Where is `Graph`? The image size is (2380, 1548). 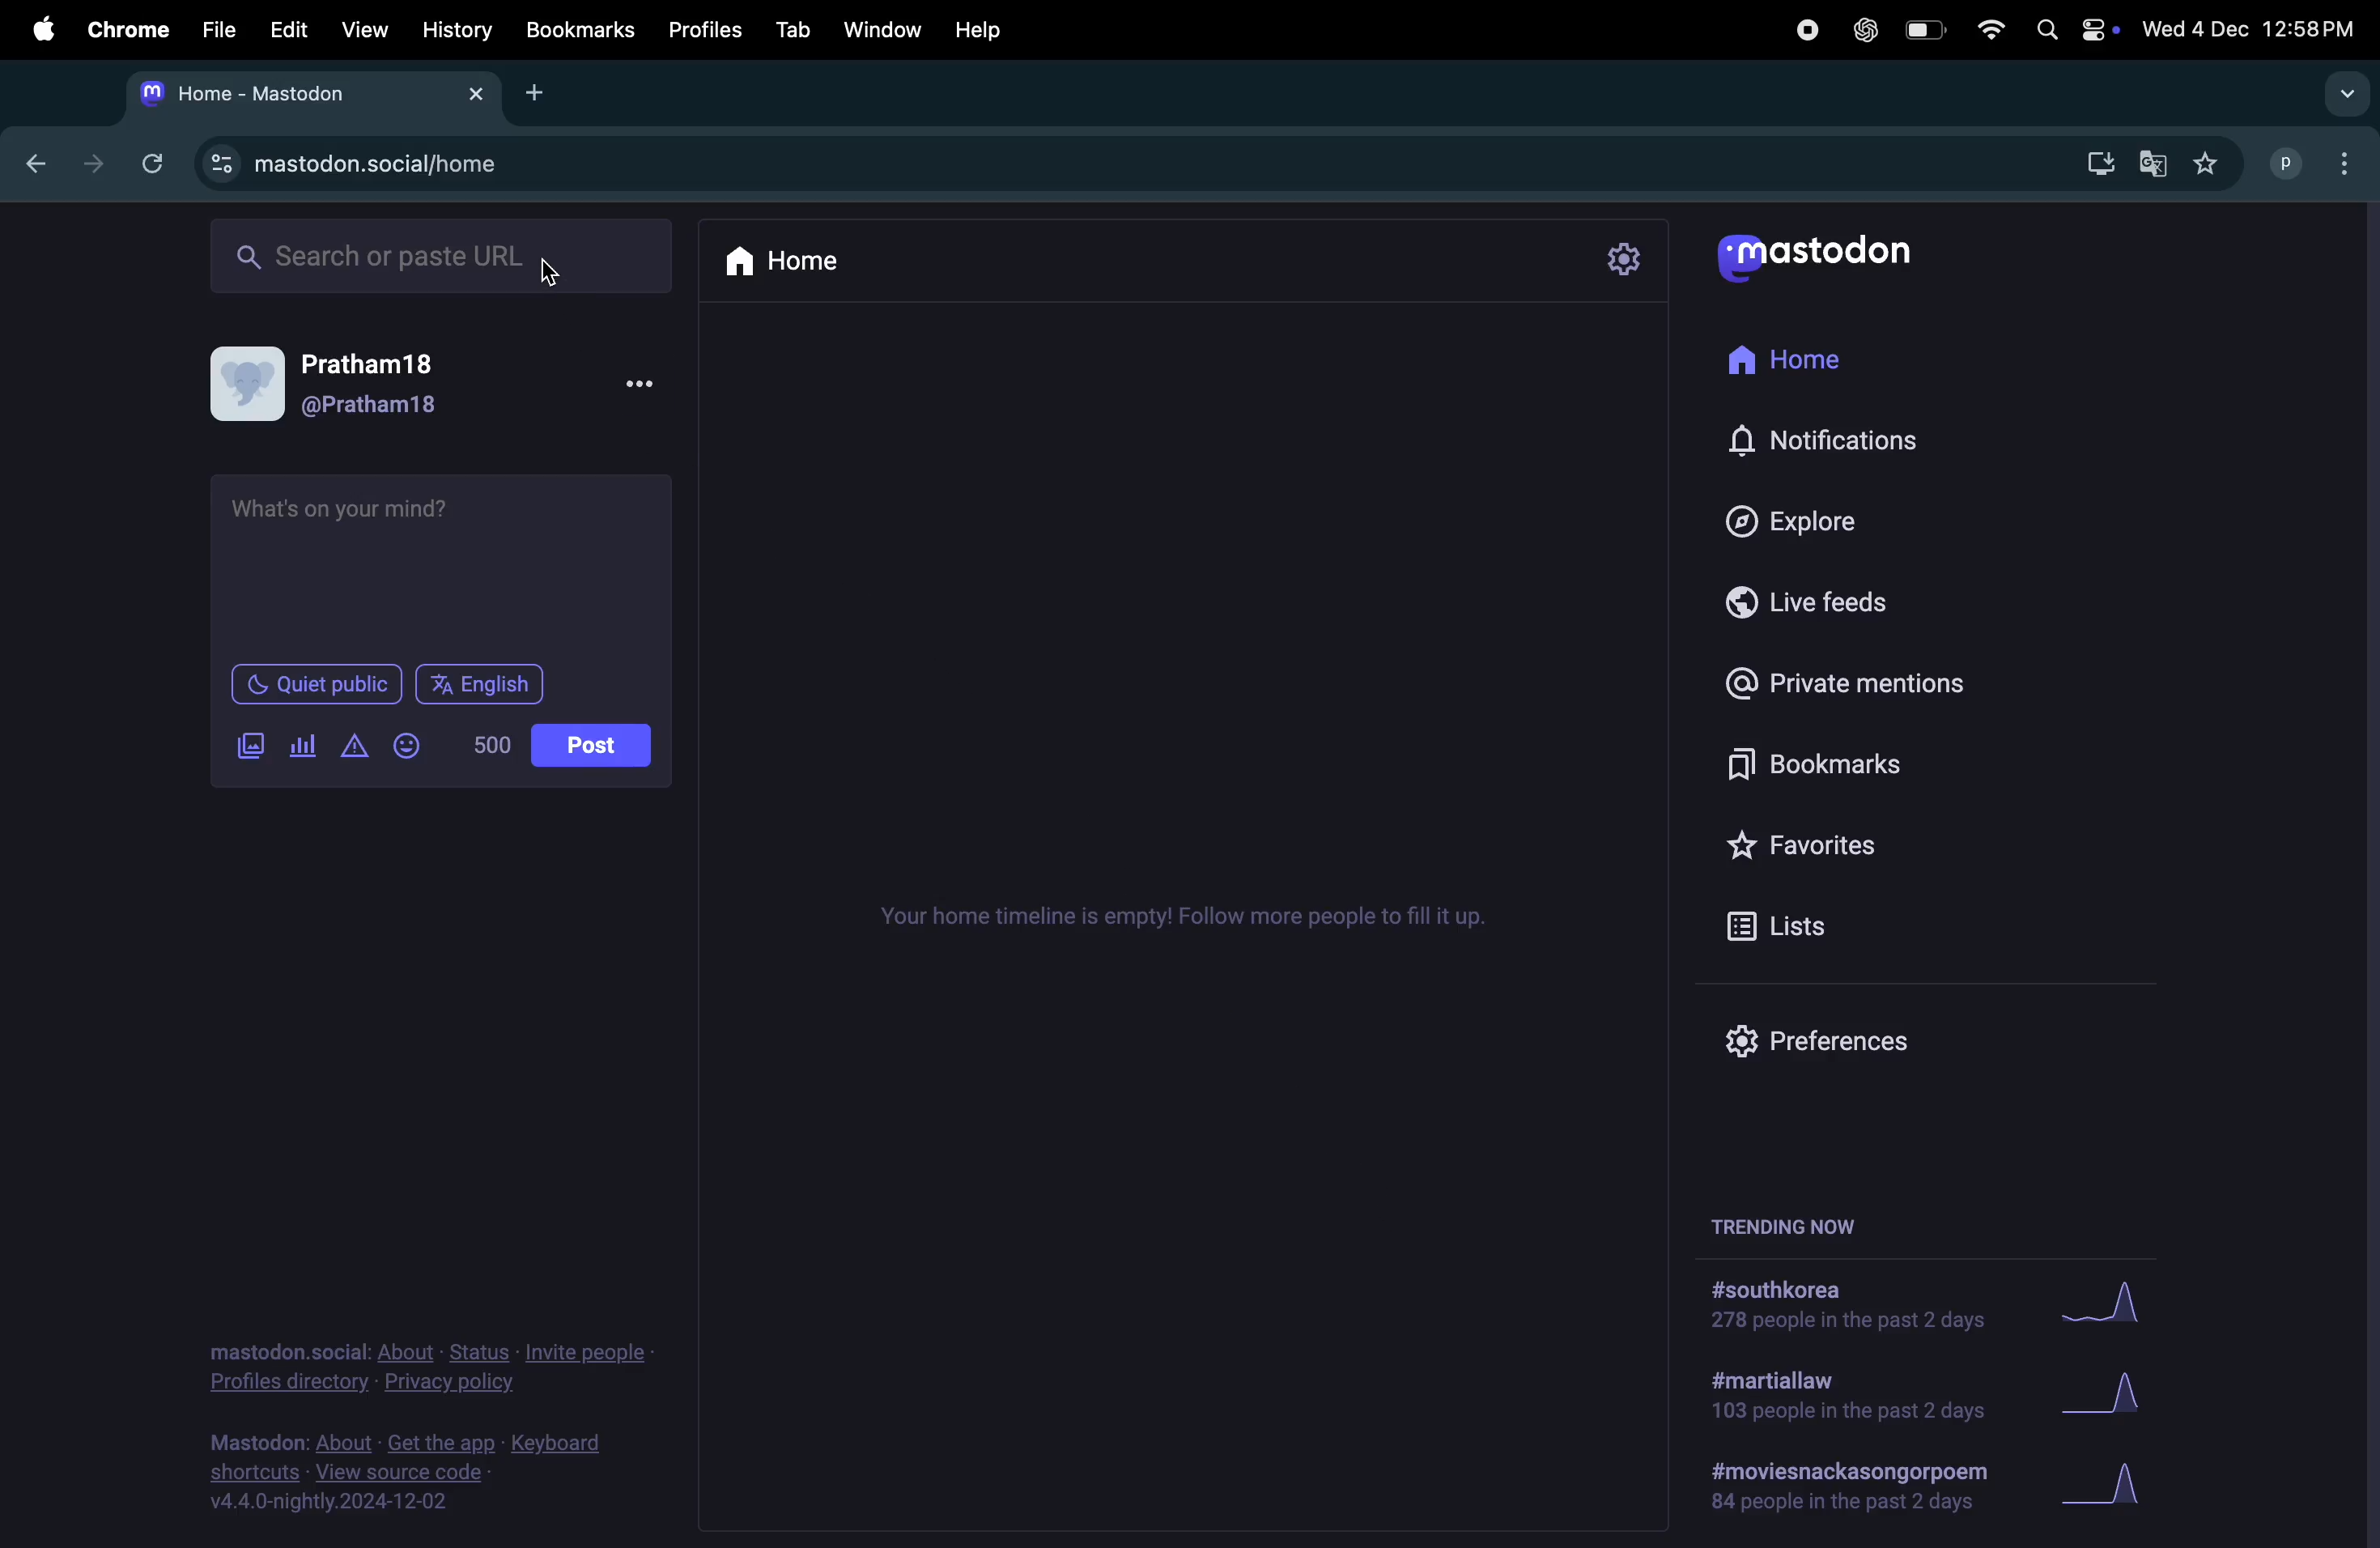 Graph is located at coordinates (2107, 1394).